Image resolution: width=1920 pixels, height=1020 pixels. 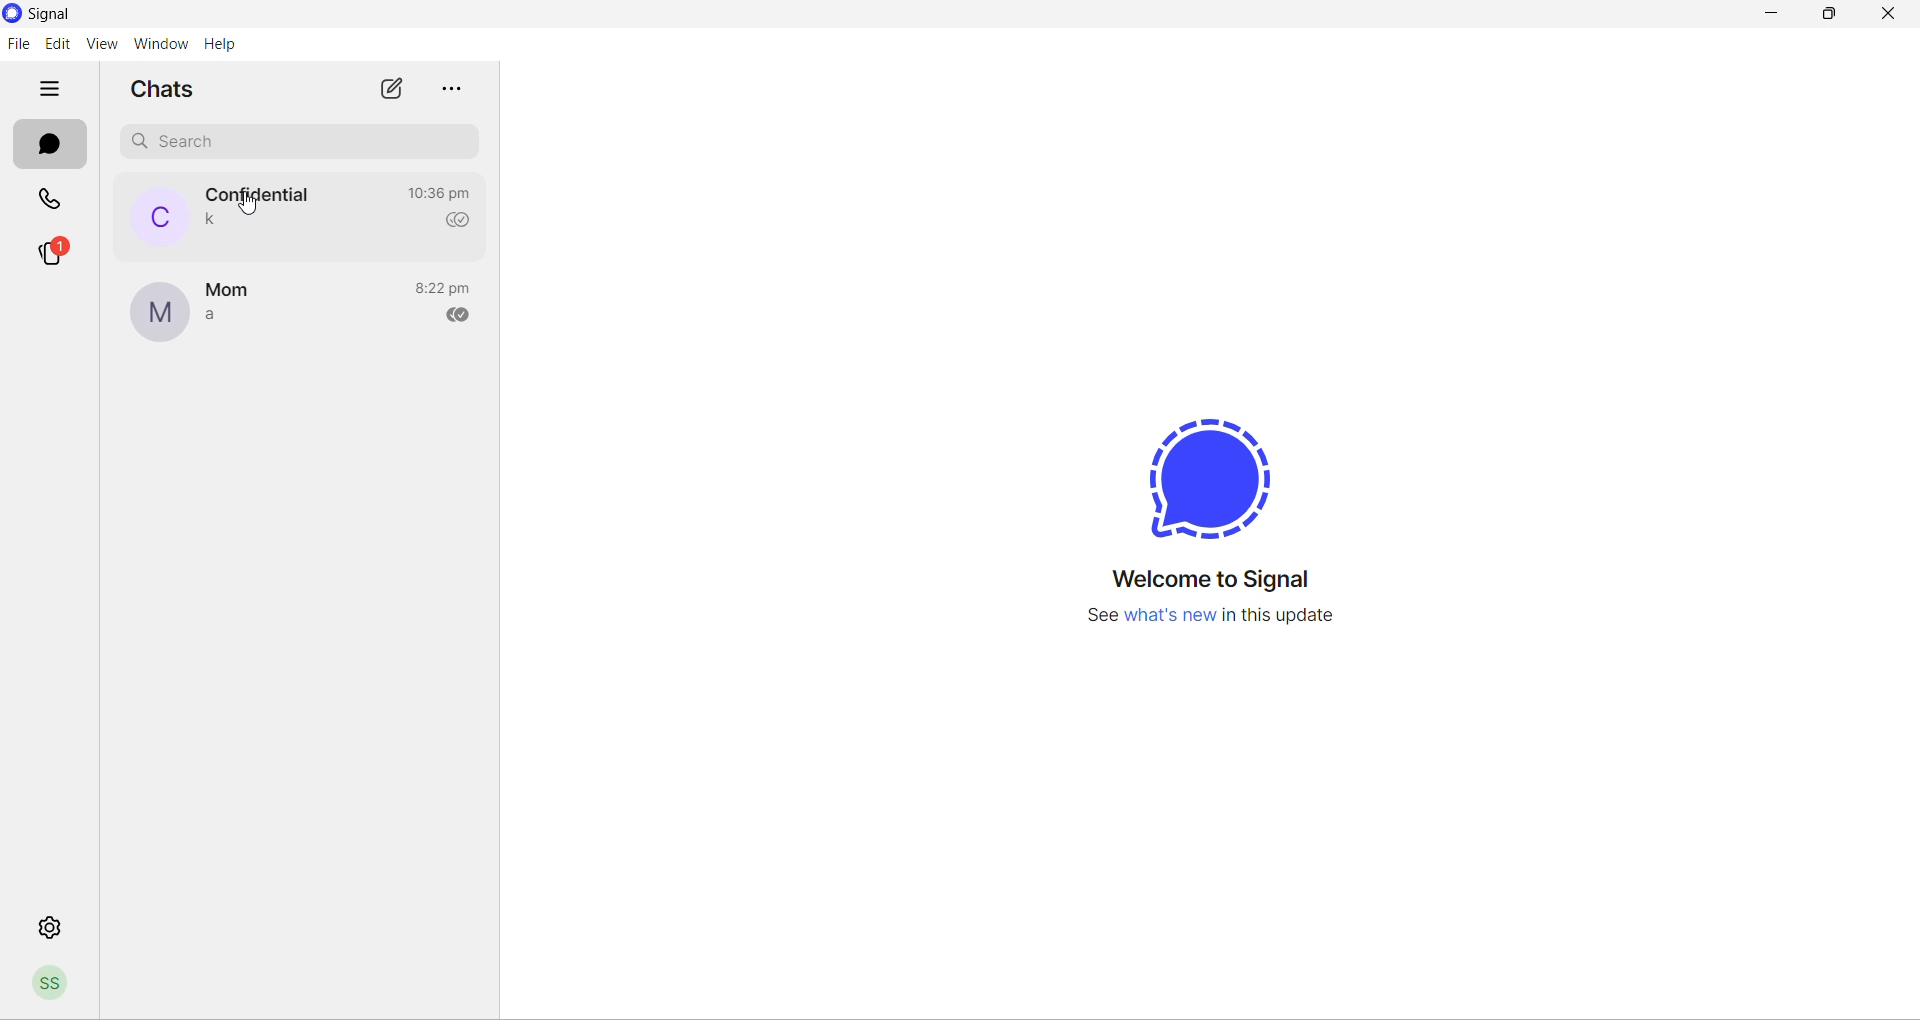 What do you see at coordinates (51, 251) in the screenshot?
I see `stories` at bounding box center [51, 251].